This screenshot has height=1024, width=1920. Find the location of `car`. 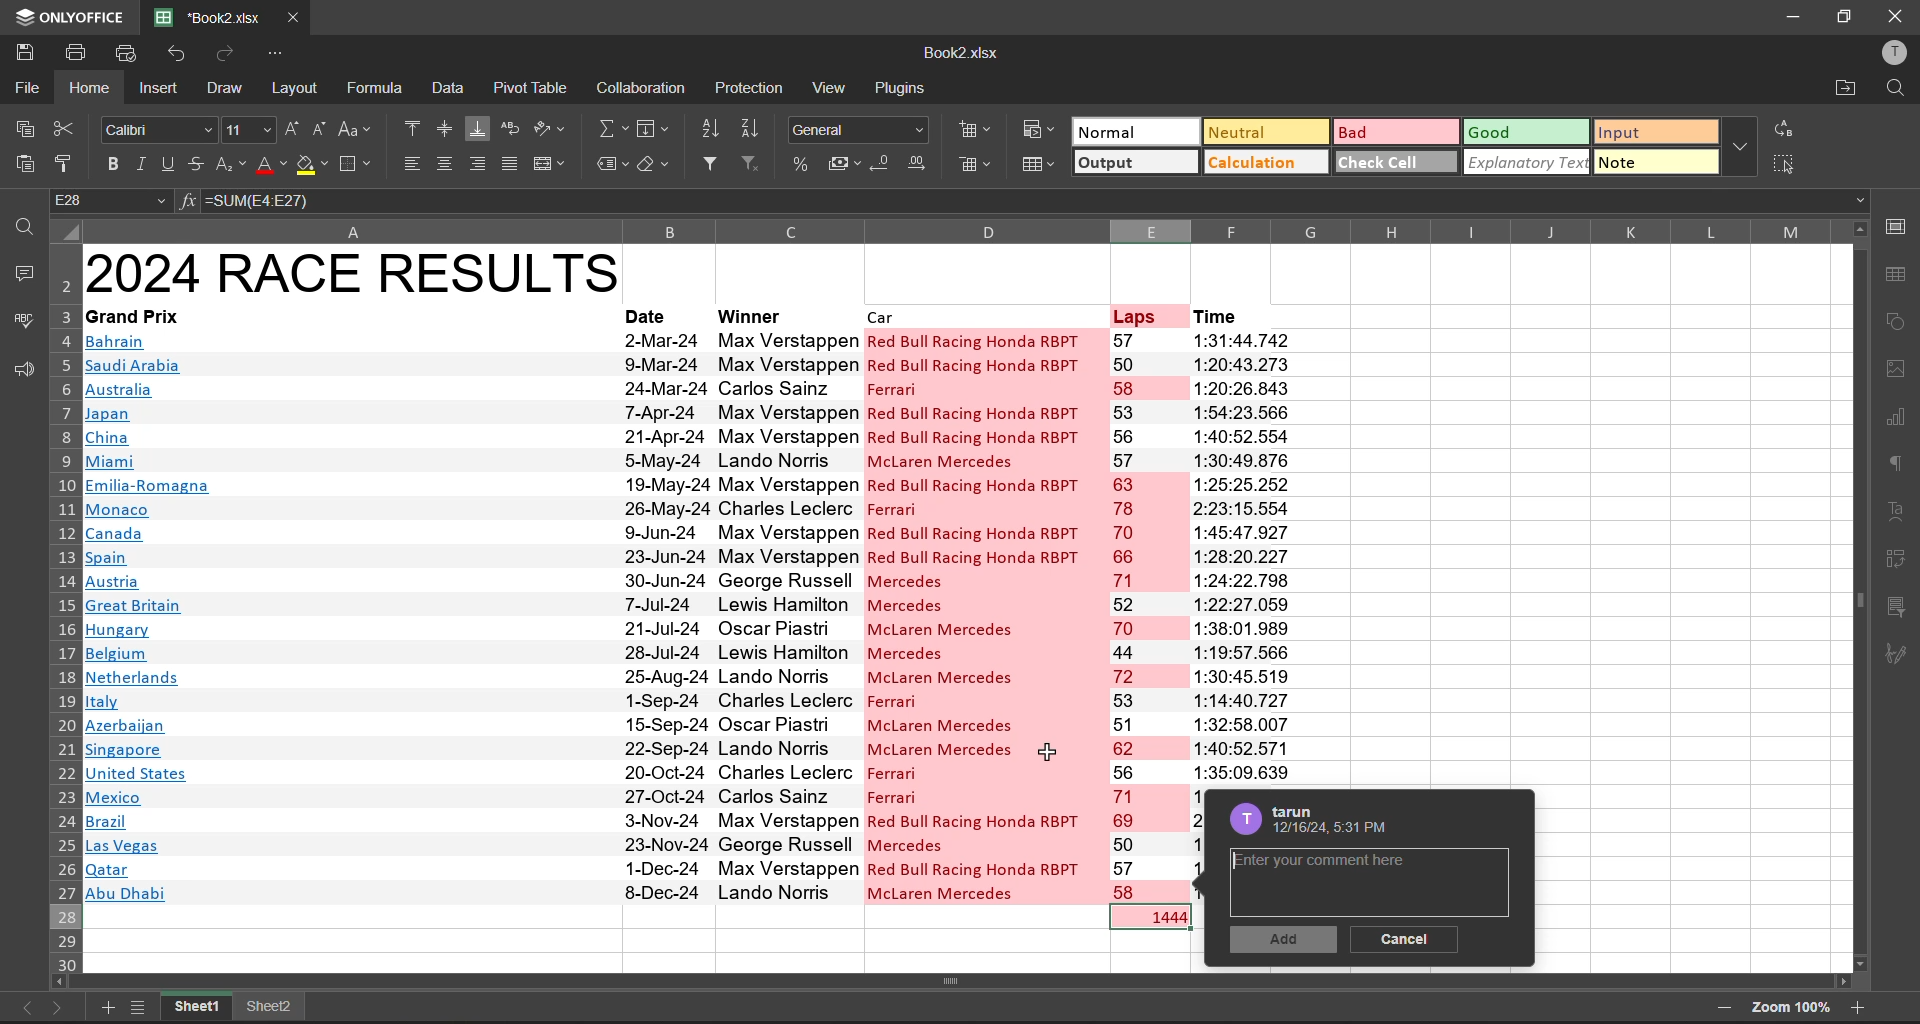

car is located at coordinates (888, 315).